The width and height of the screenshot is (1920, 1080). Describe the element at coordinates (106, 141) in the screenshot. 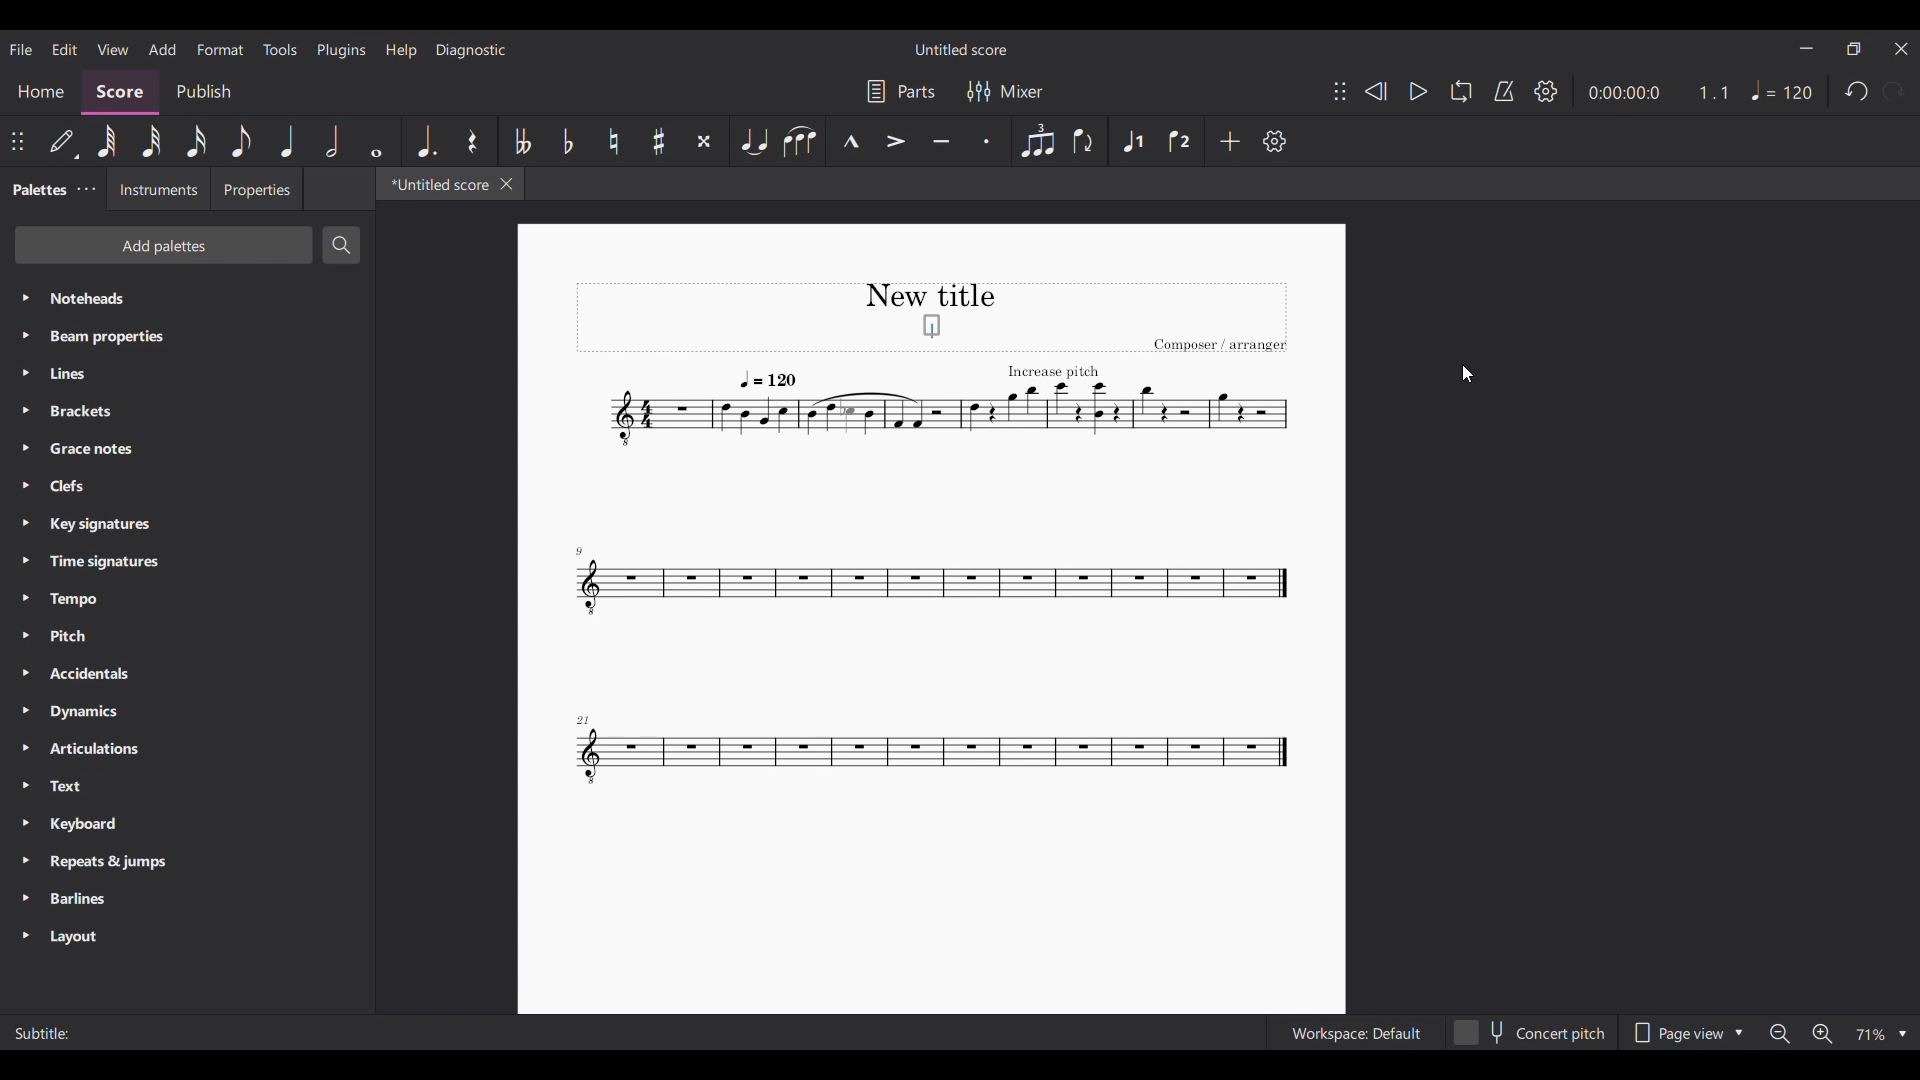

I see `64th note` at that location.